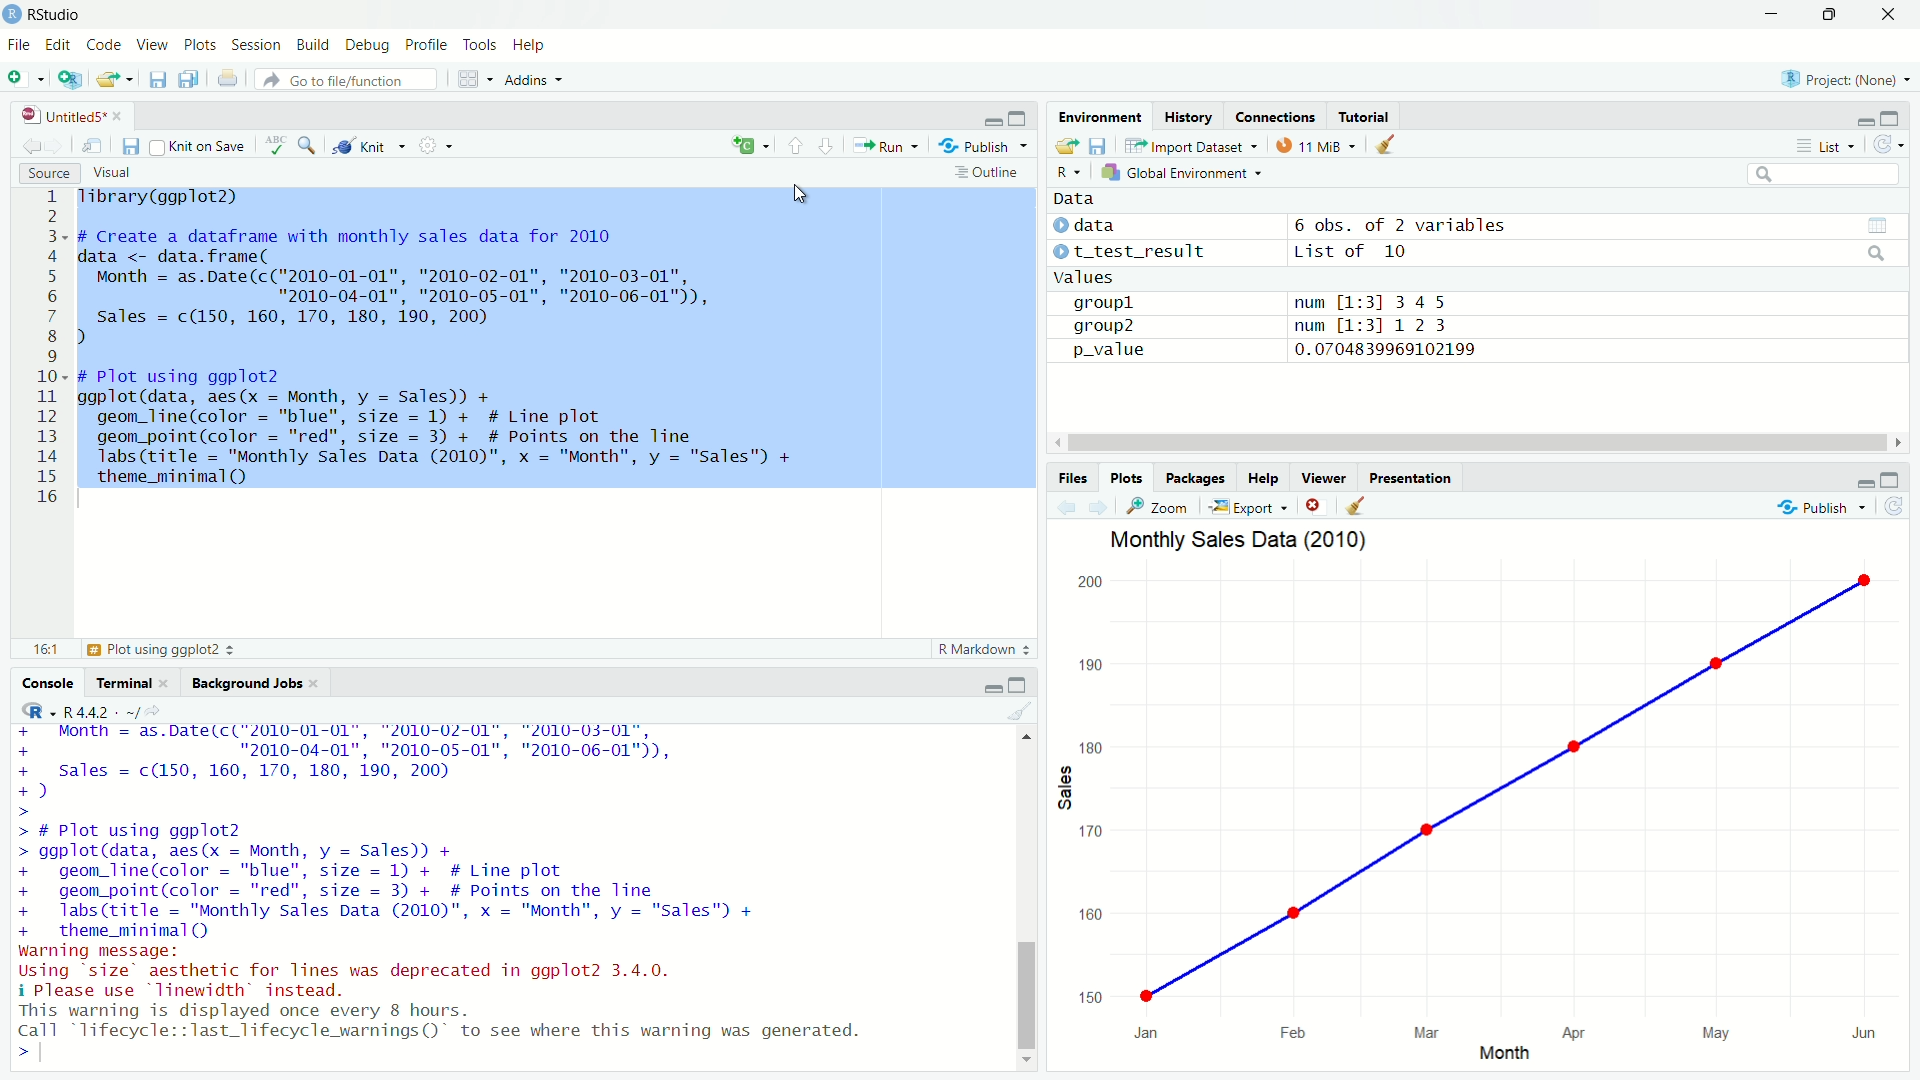  What do you see at coordinates (159, 649) in the screenshot?
I see `Plot using ggplot2` at bounding box center [159, 649].